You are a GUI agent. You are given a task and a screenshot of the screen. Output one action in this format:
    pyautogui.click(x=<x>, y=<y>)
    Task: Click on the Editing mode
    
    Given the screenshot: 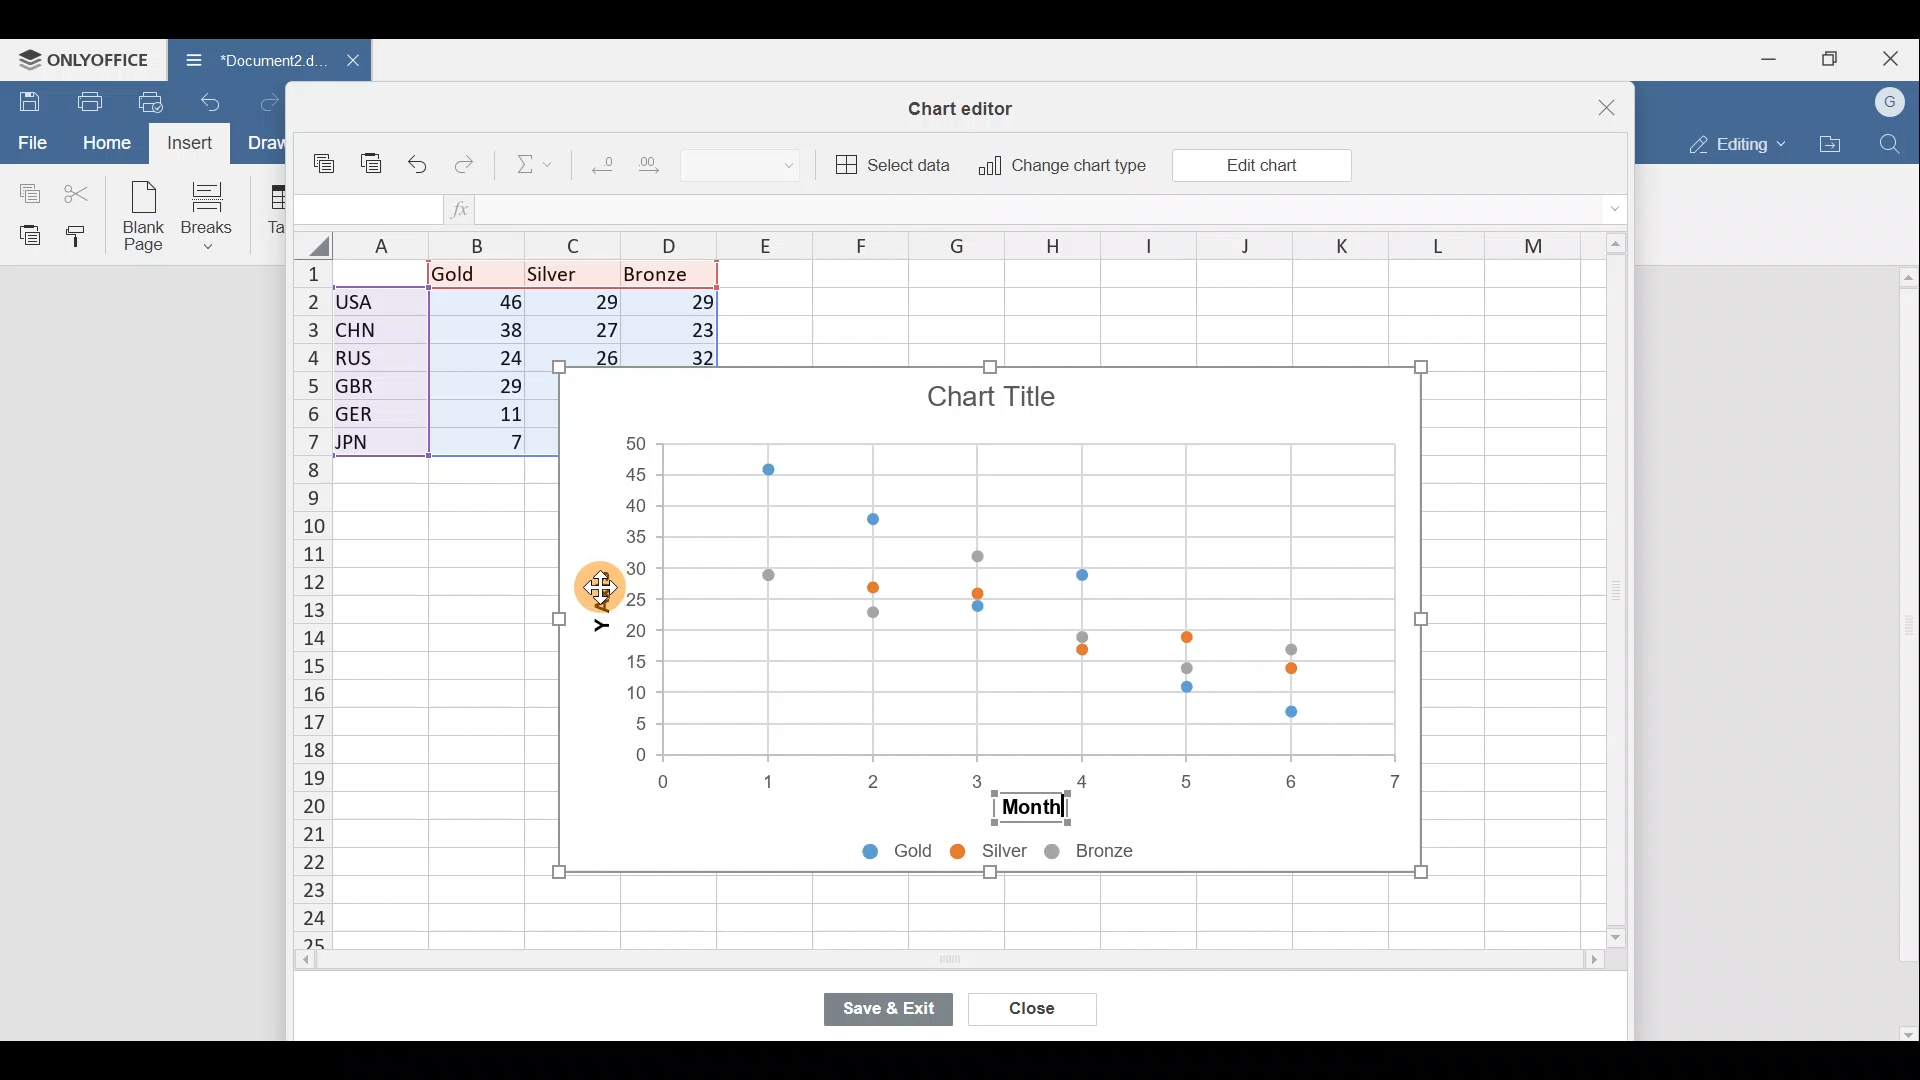 What is the action you would take?
    pyautogui.click(x=1732, y=144)
    